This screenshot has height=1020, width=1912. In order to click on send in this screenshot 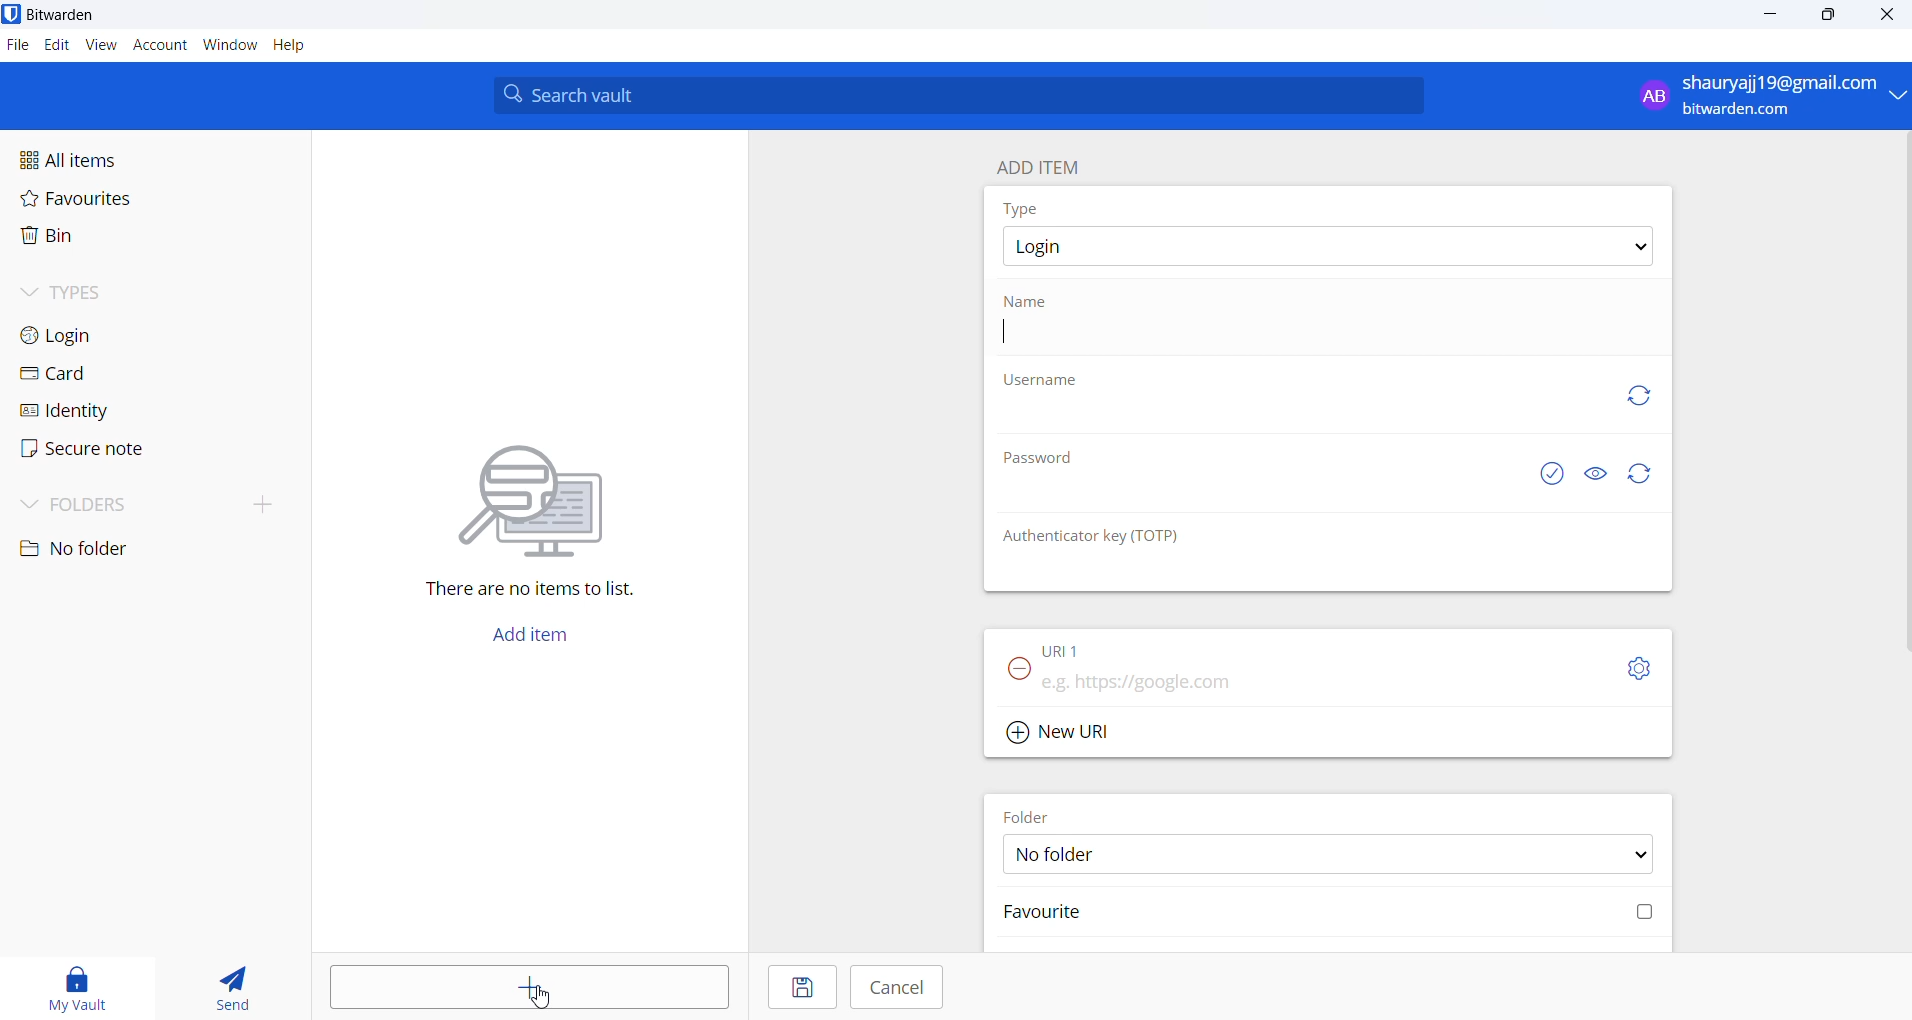, I will do `click(223, 982)`.